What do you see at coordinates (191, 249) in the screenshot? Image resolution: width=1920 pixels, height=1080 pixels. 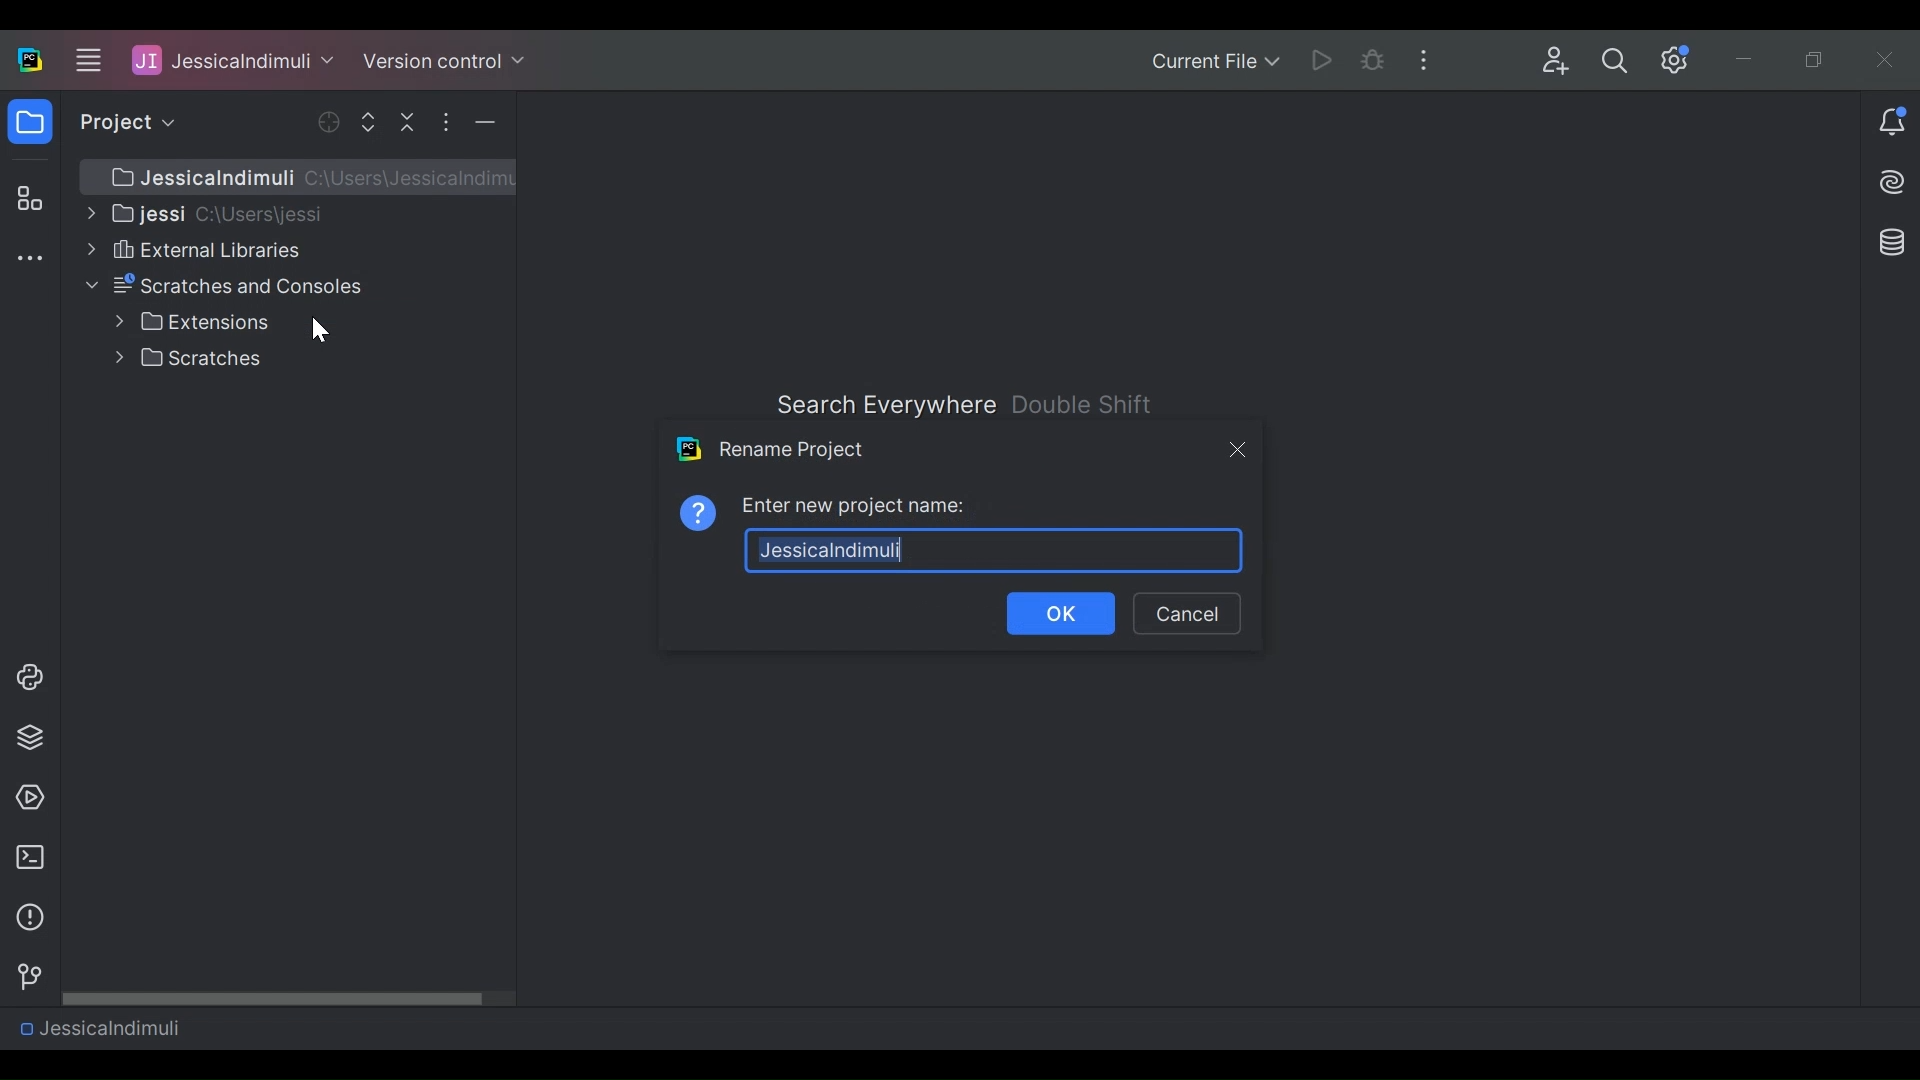 I see `External Libraries` at bounding box center [191, 249].